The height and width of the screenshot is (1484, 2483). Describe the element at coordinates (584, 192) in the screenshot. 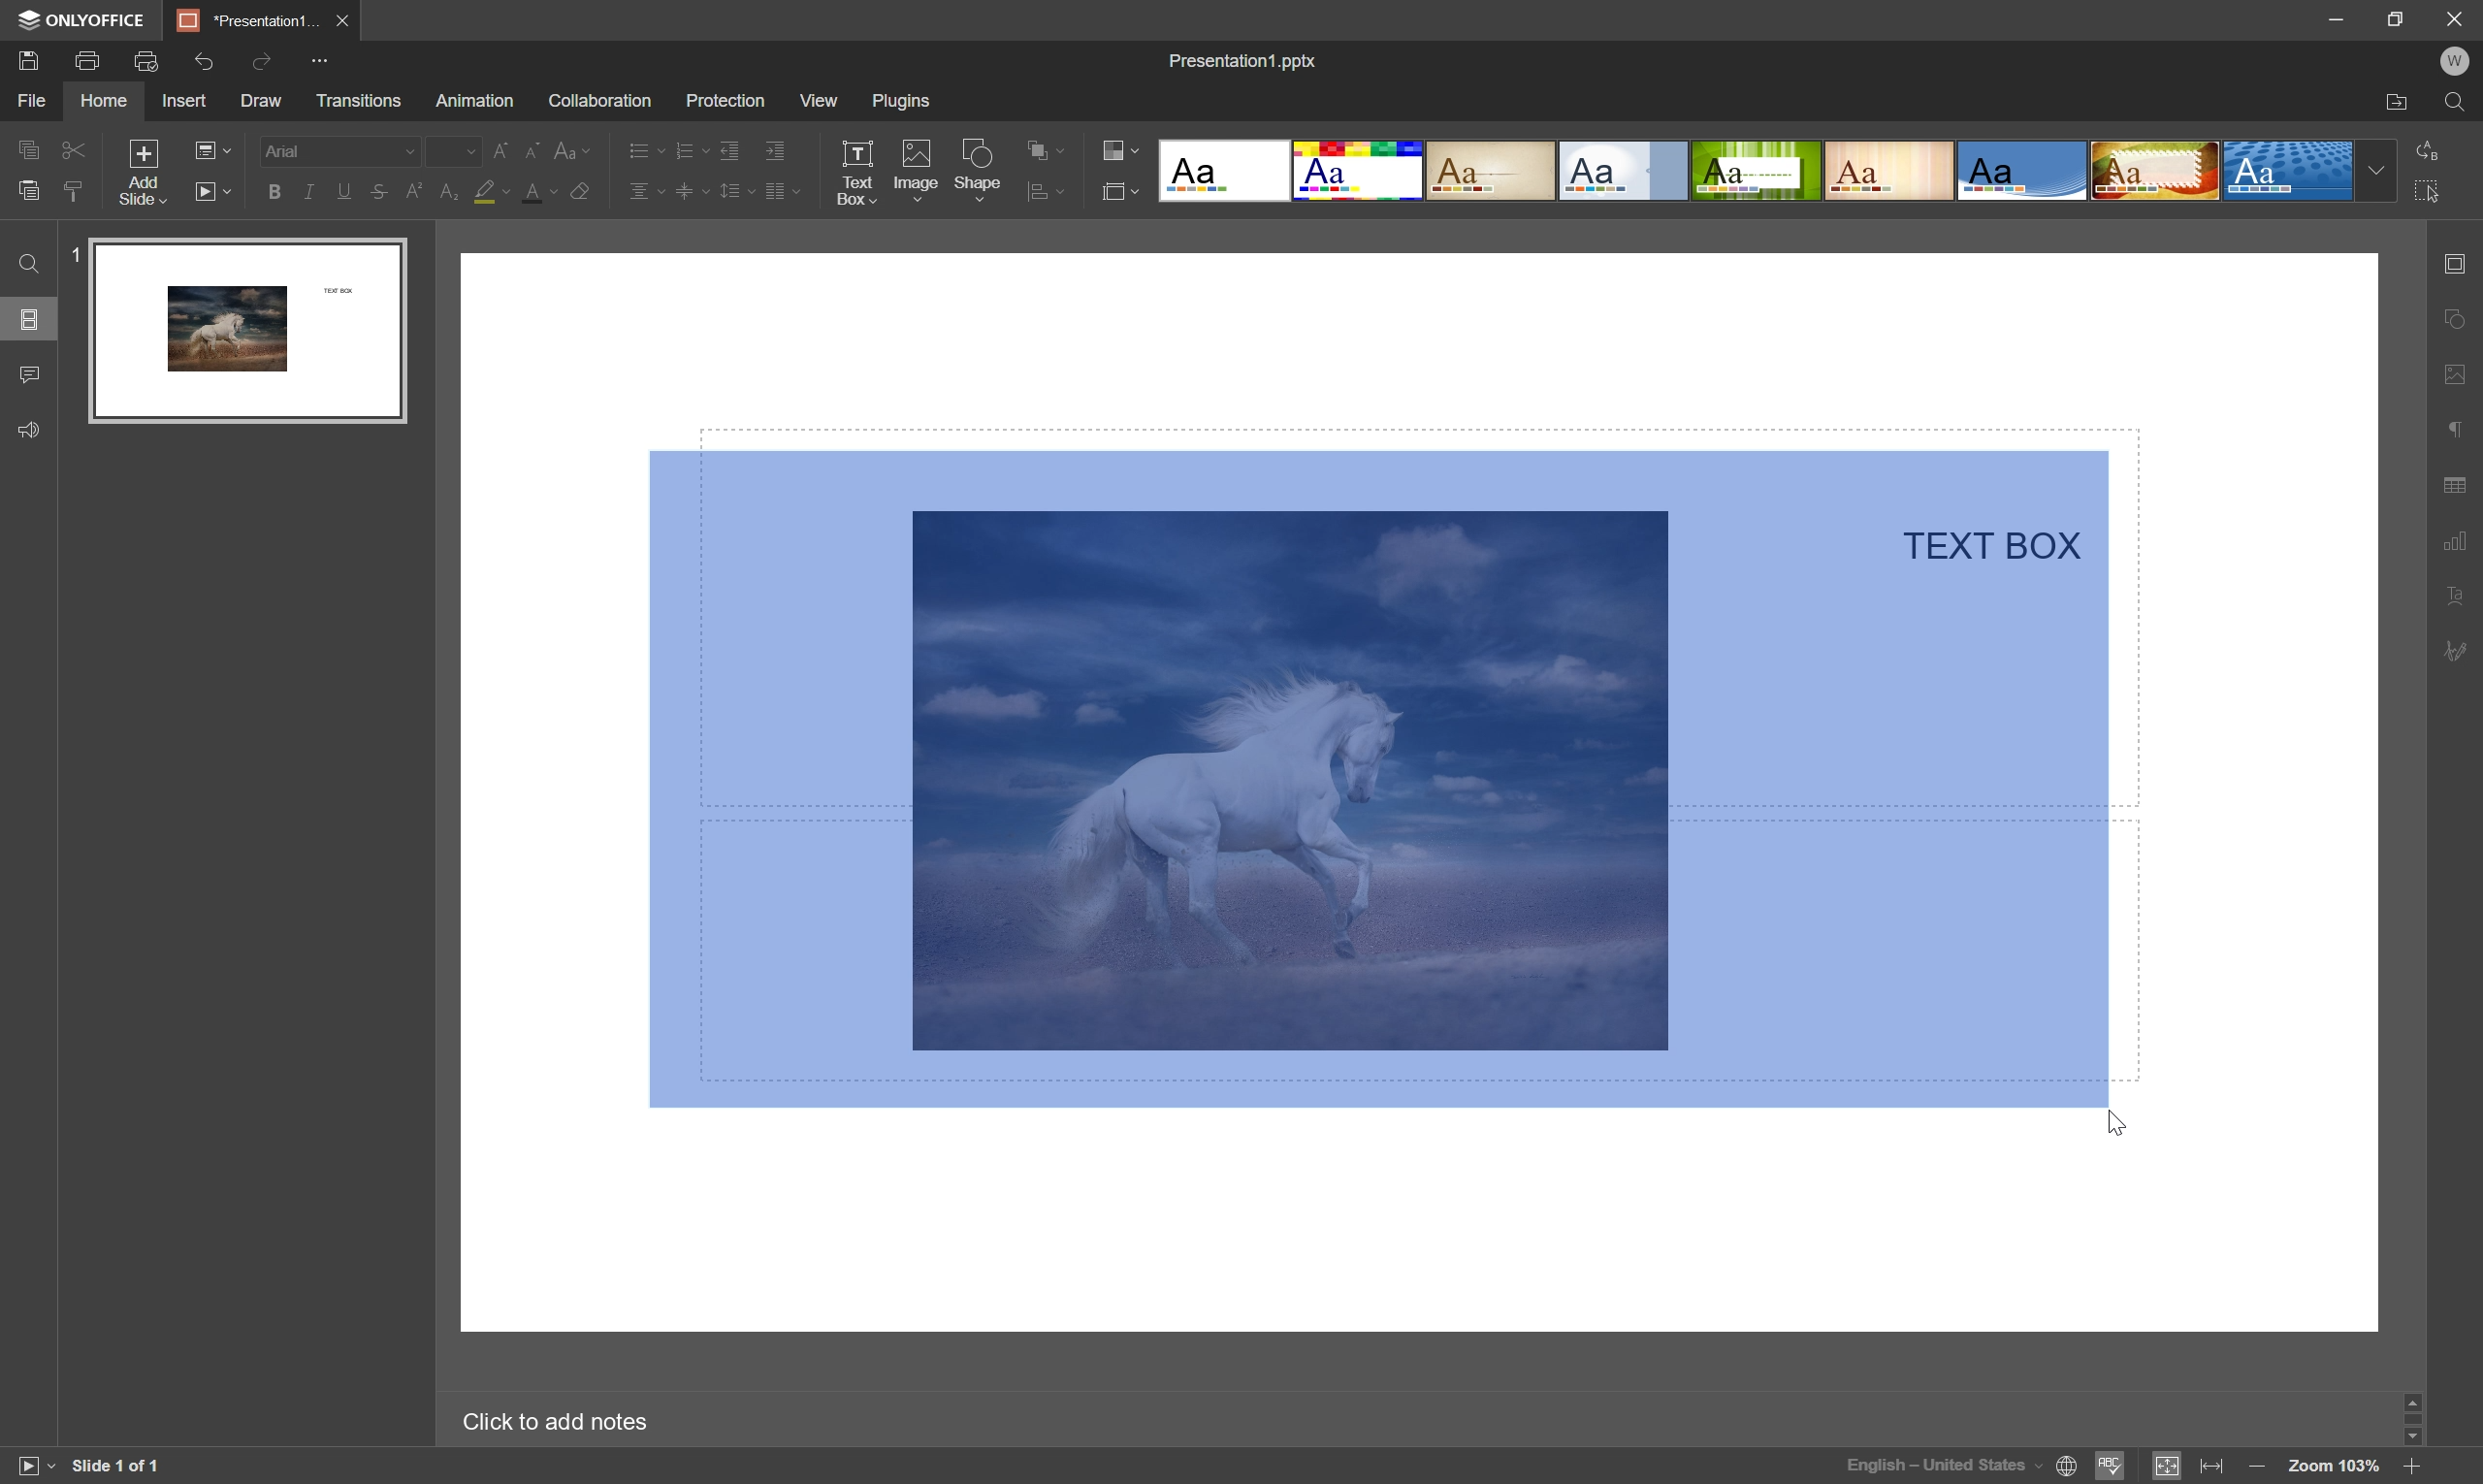

I see `clear style` at that location.